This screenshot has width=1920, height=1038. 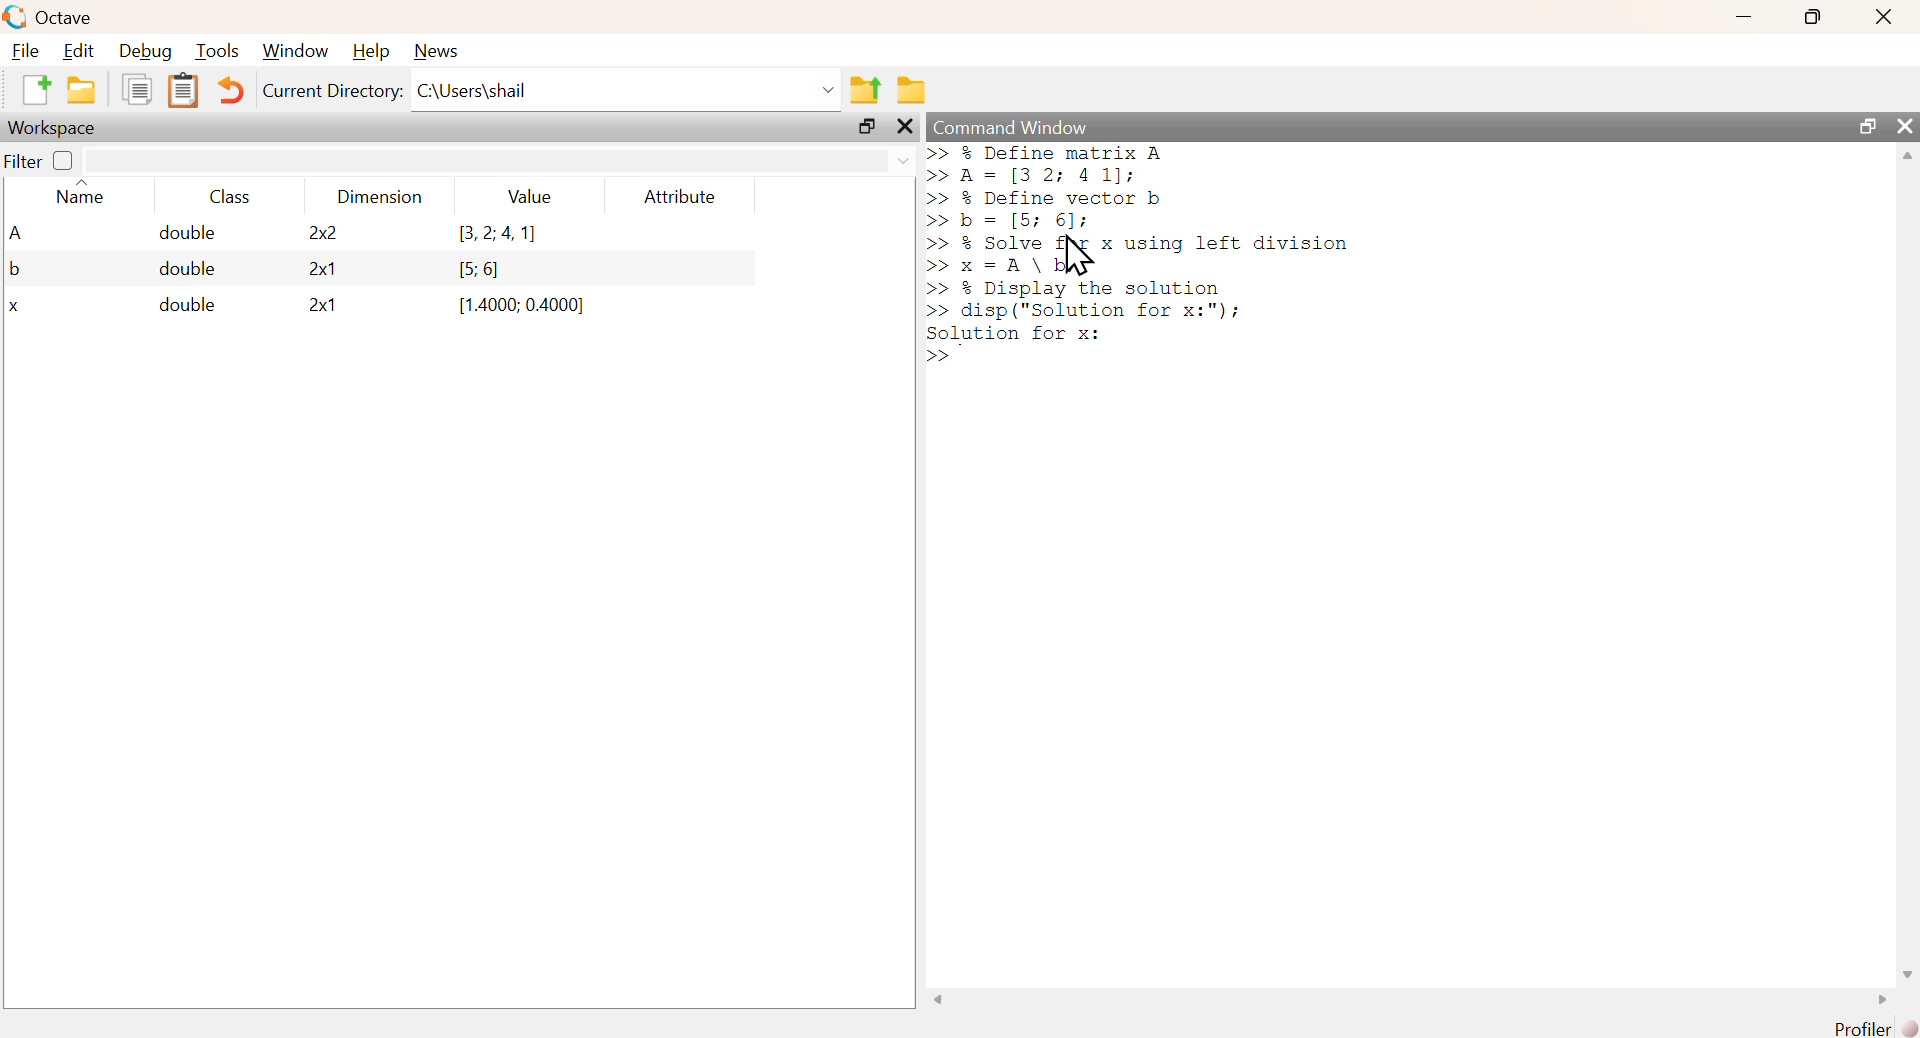 I want to click on 2x1, so click(x=314, y=308).